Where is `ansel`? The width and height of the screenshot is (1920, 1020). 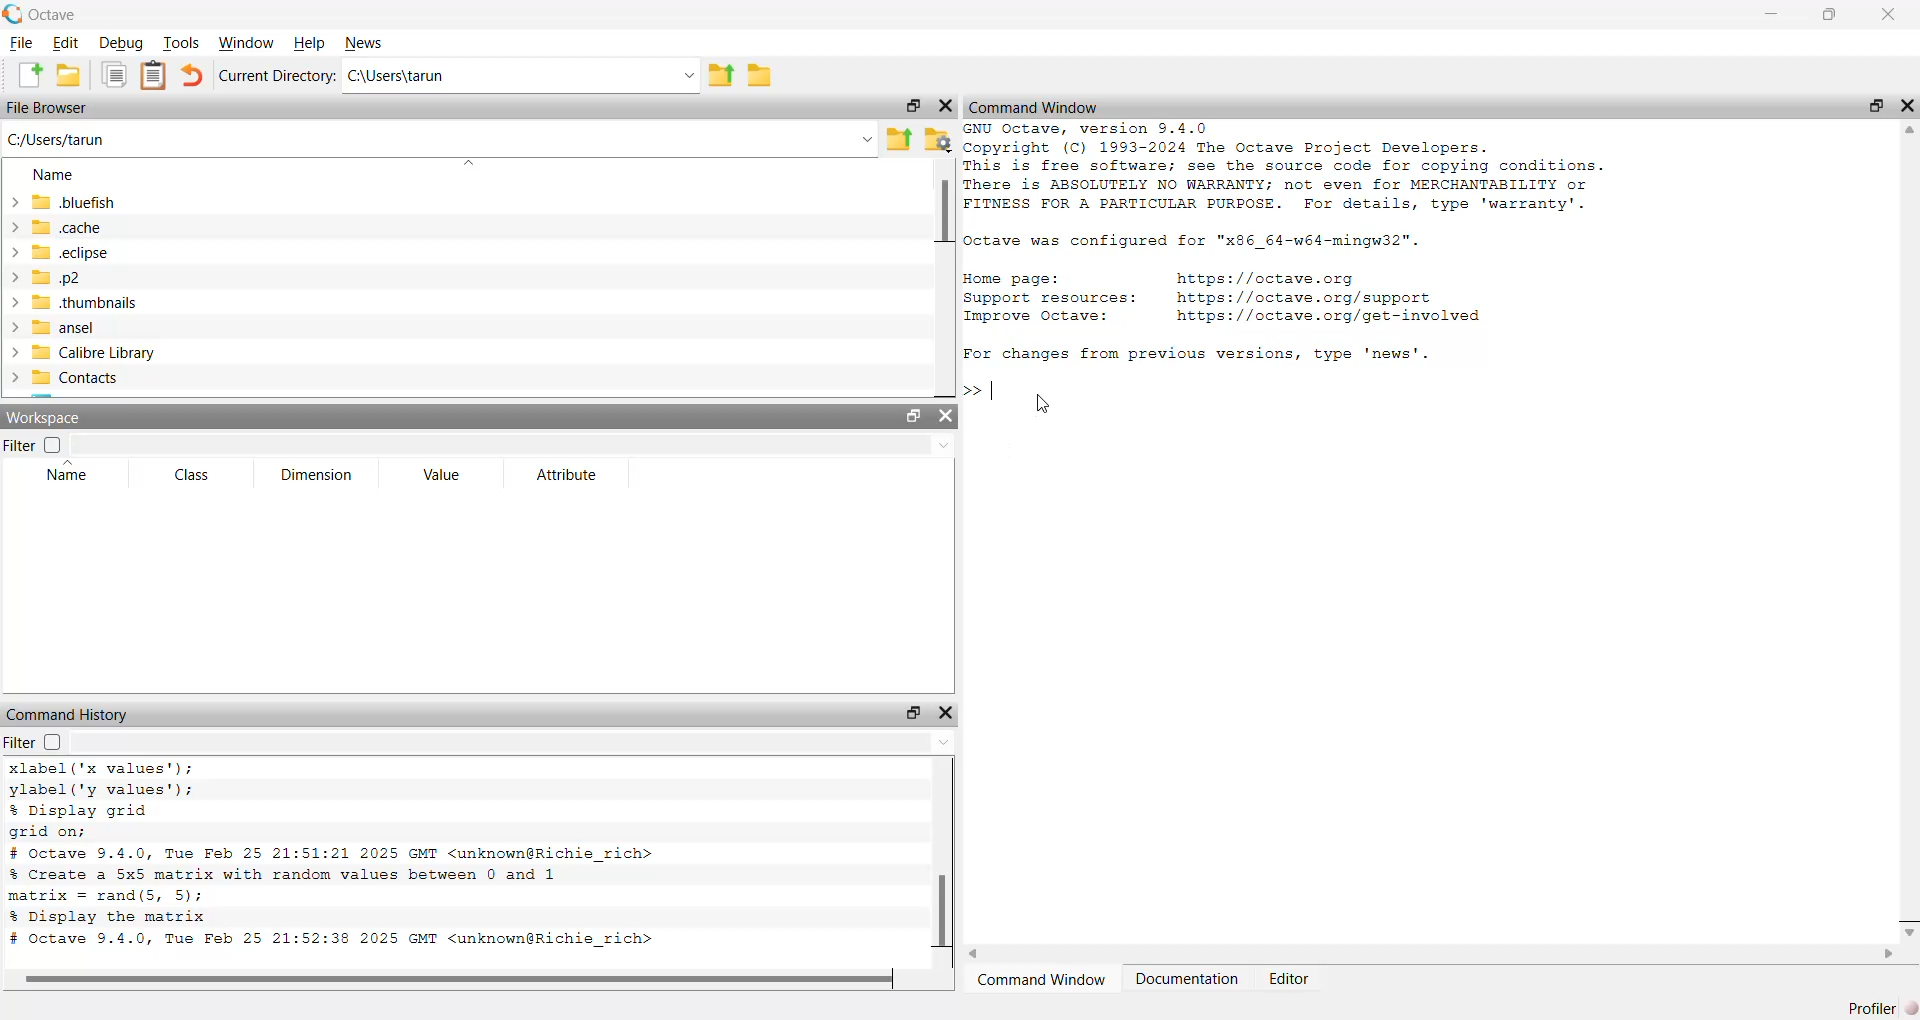
ansel is located at coordinates (70, 328).